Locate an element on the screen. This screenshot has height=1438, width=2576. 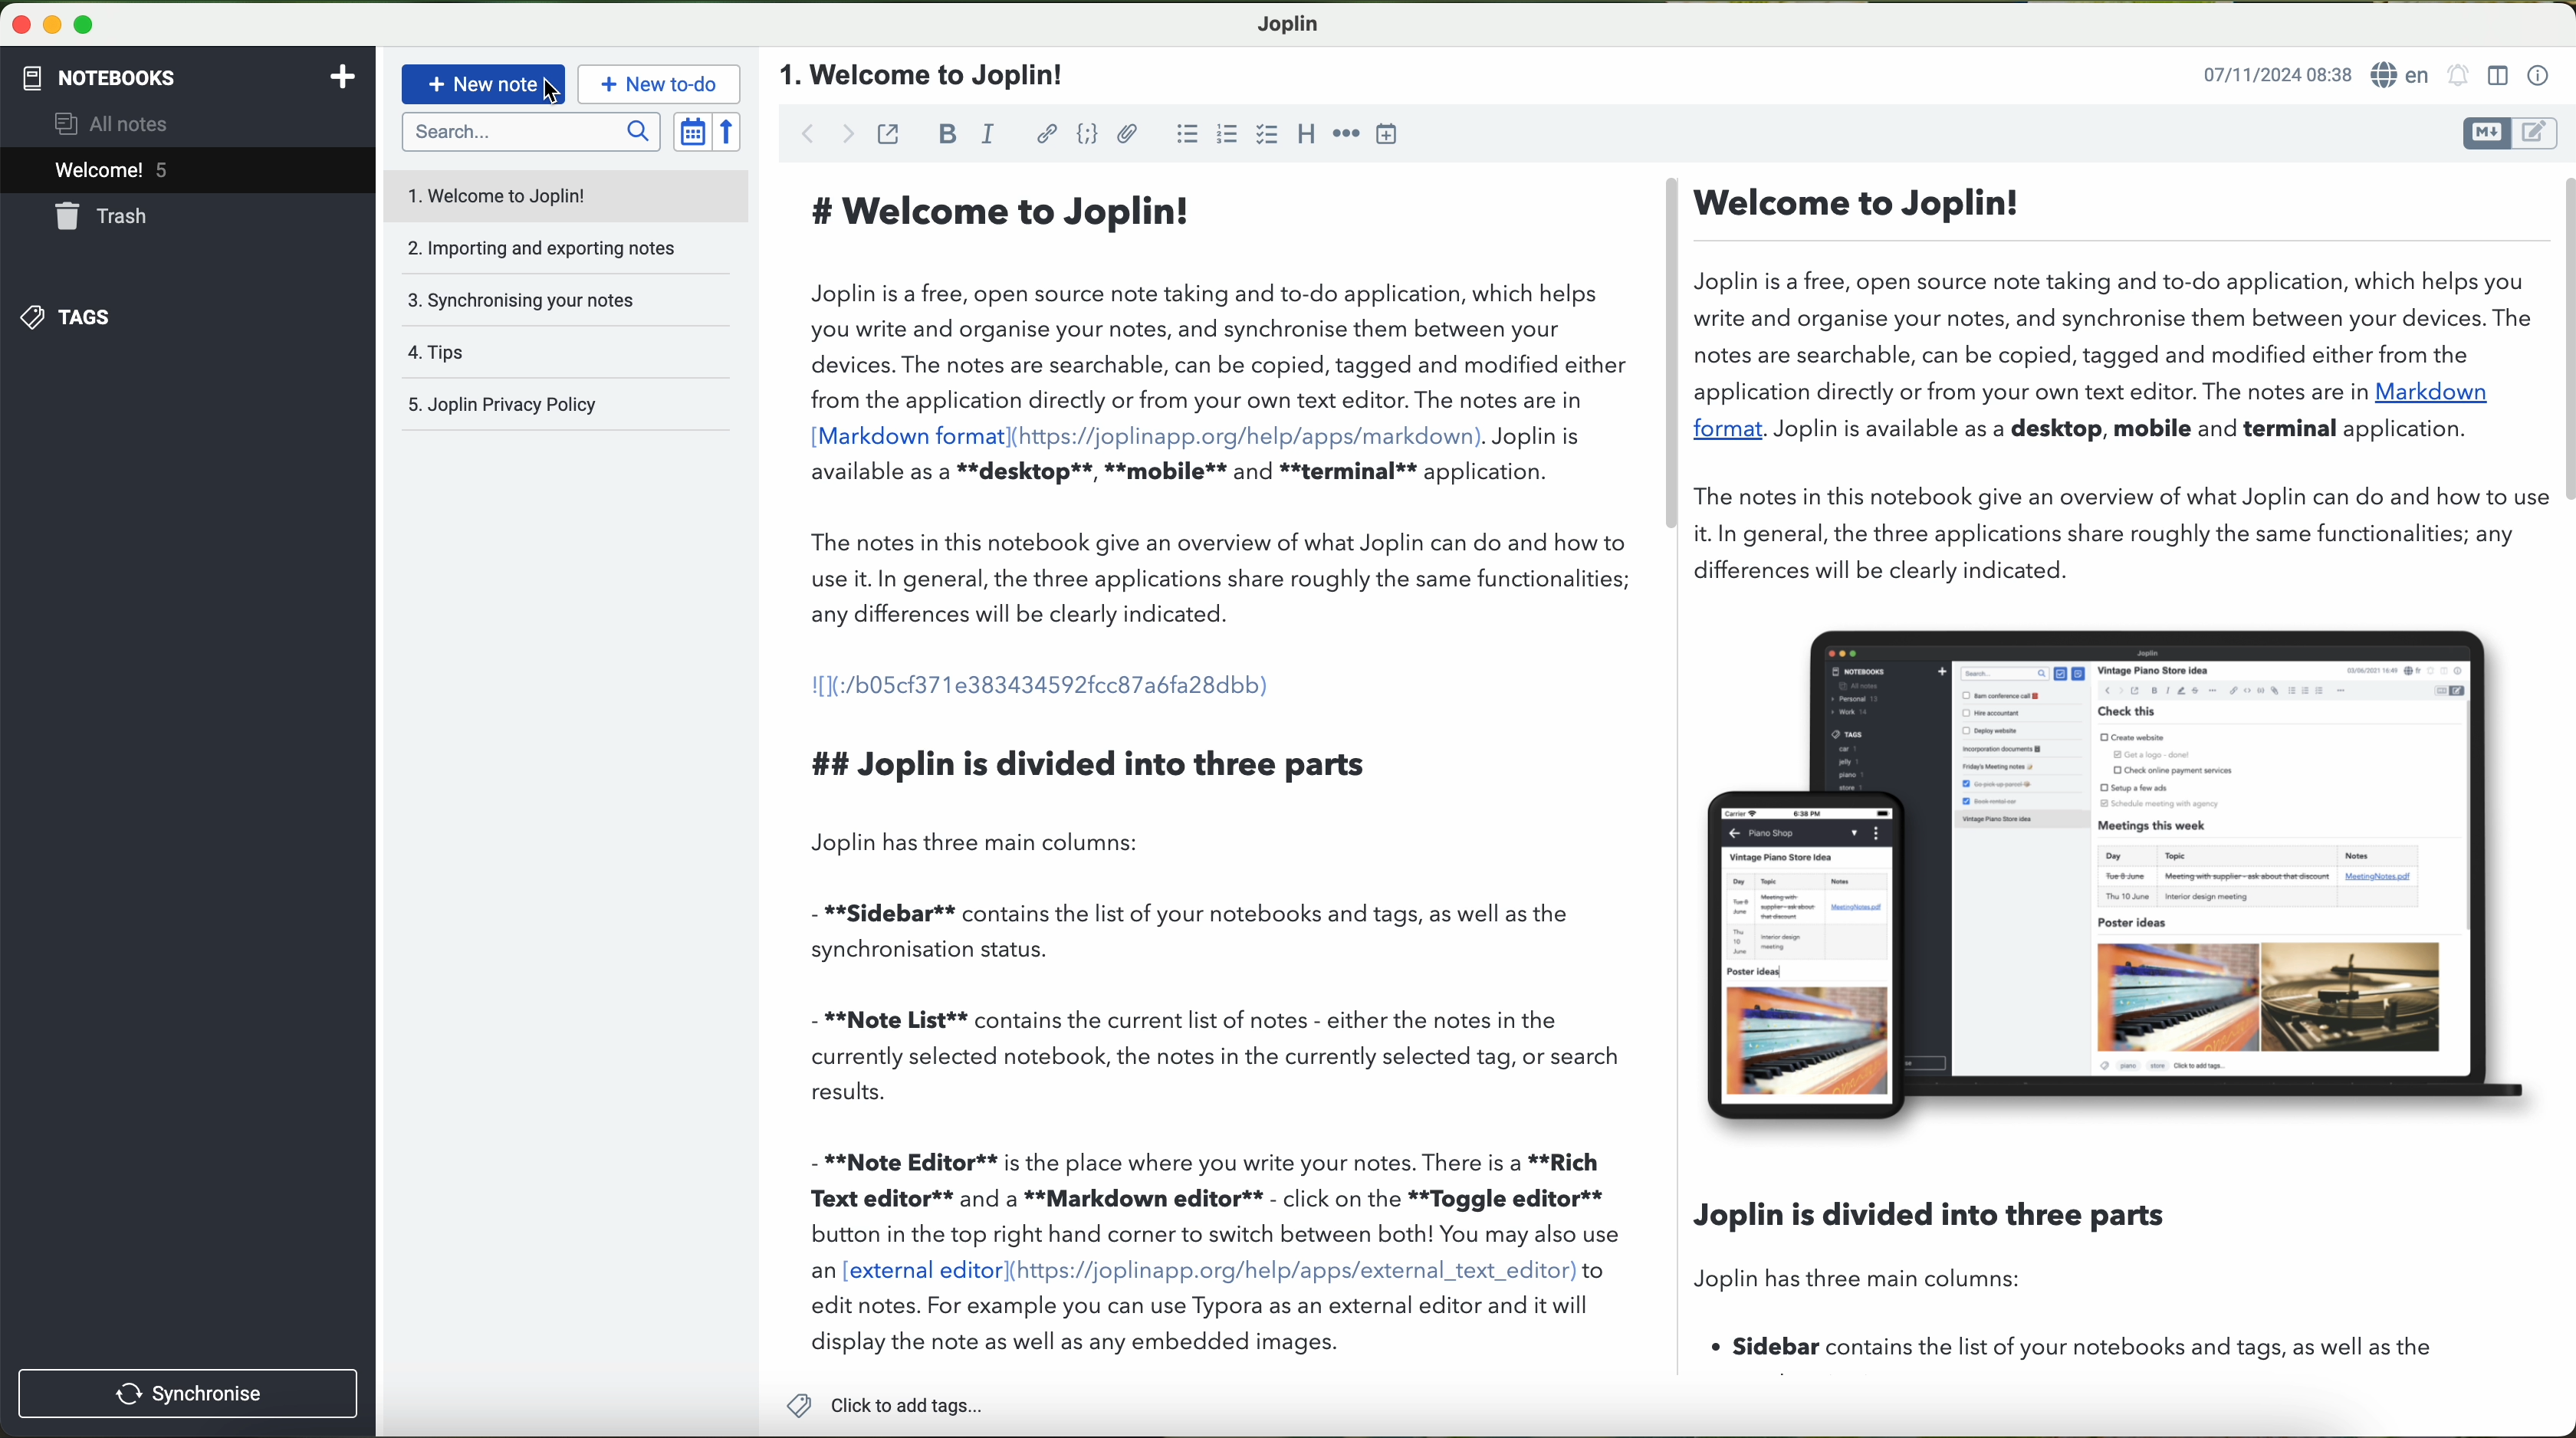
reverse sort order is located at coordinates (729, 131).